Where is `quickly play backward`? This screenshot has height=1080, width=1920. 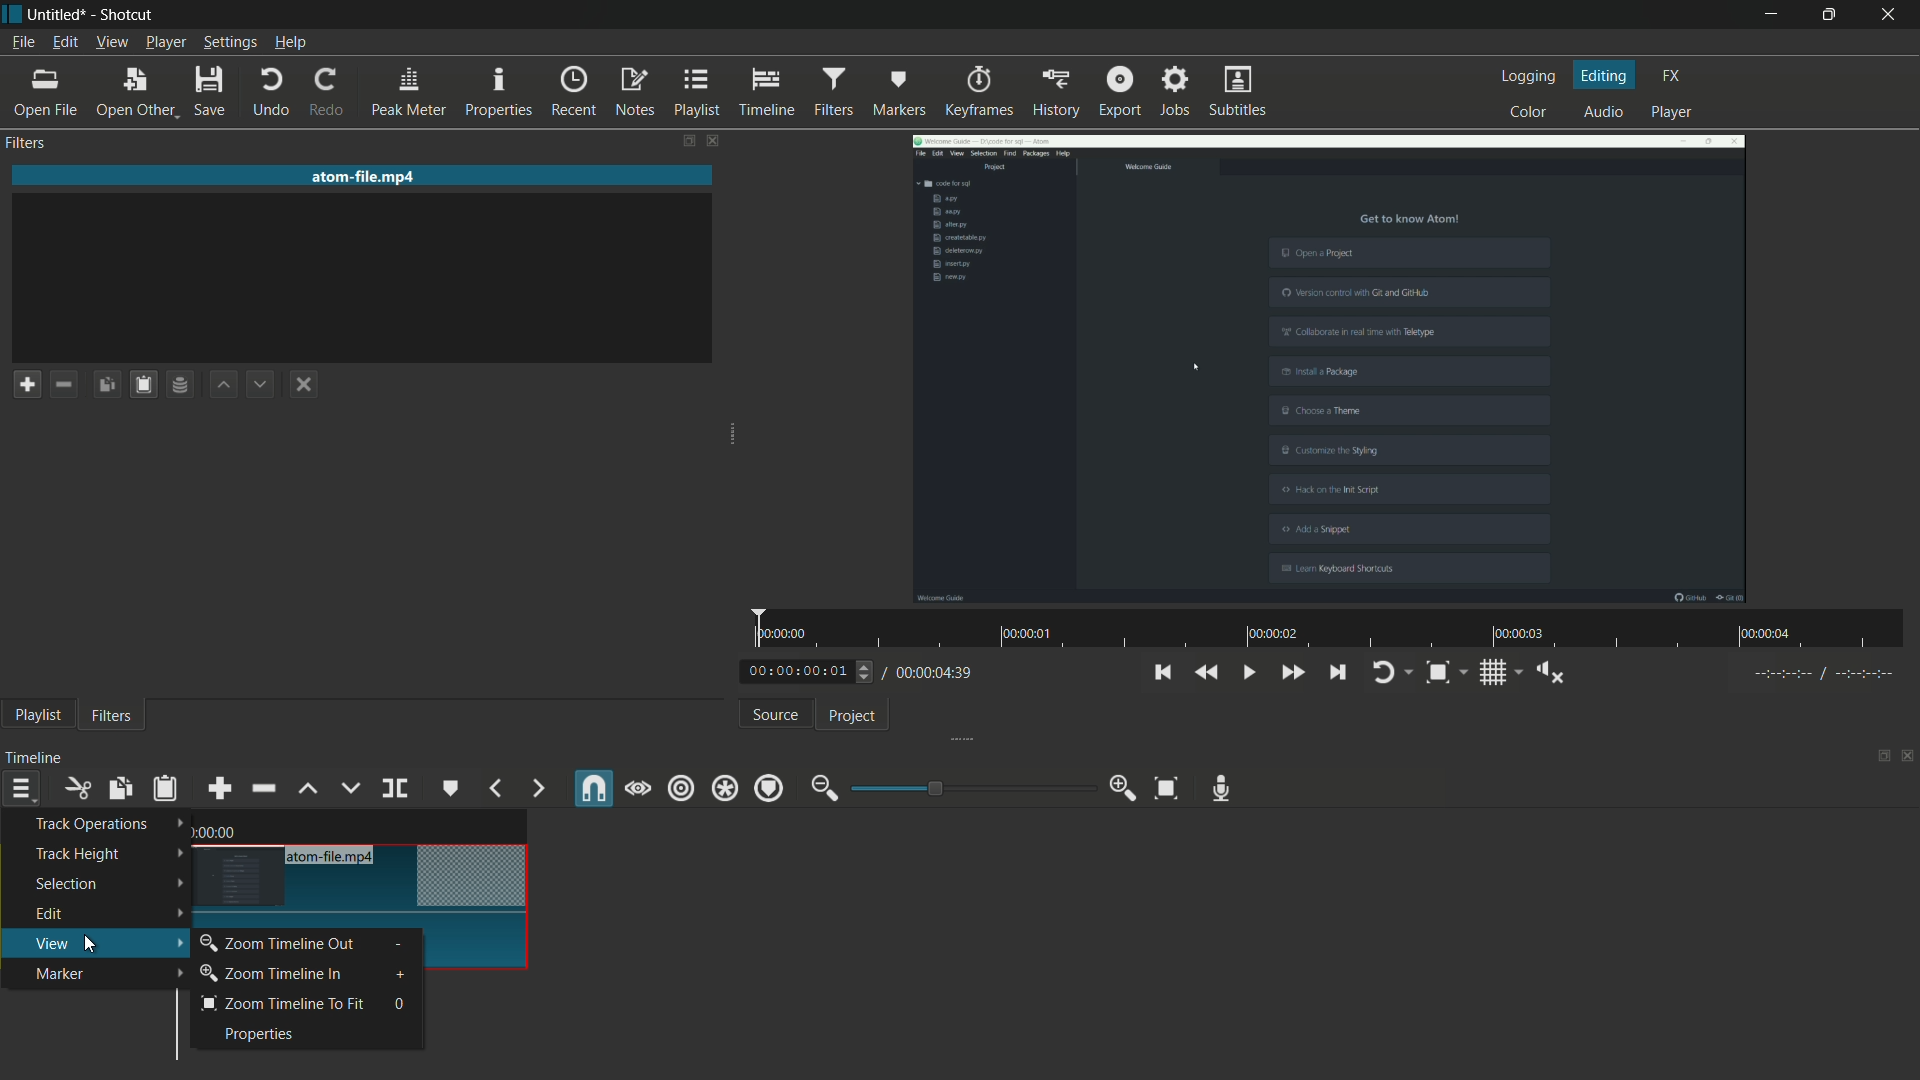 quickly play backward is located at coordinates (1208, 673).